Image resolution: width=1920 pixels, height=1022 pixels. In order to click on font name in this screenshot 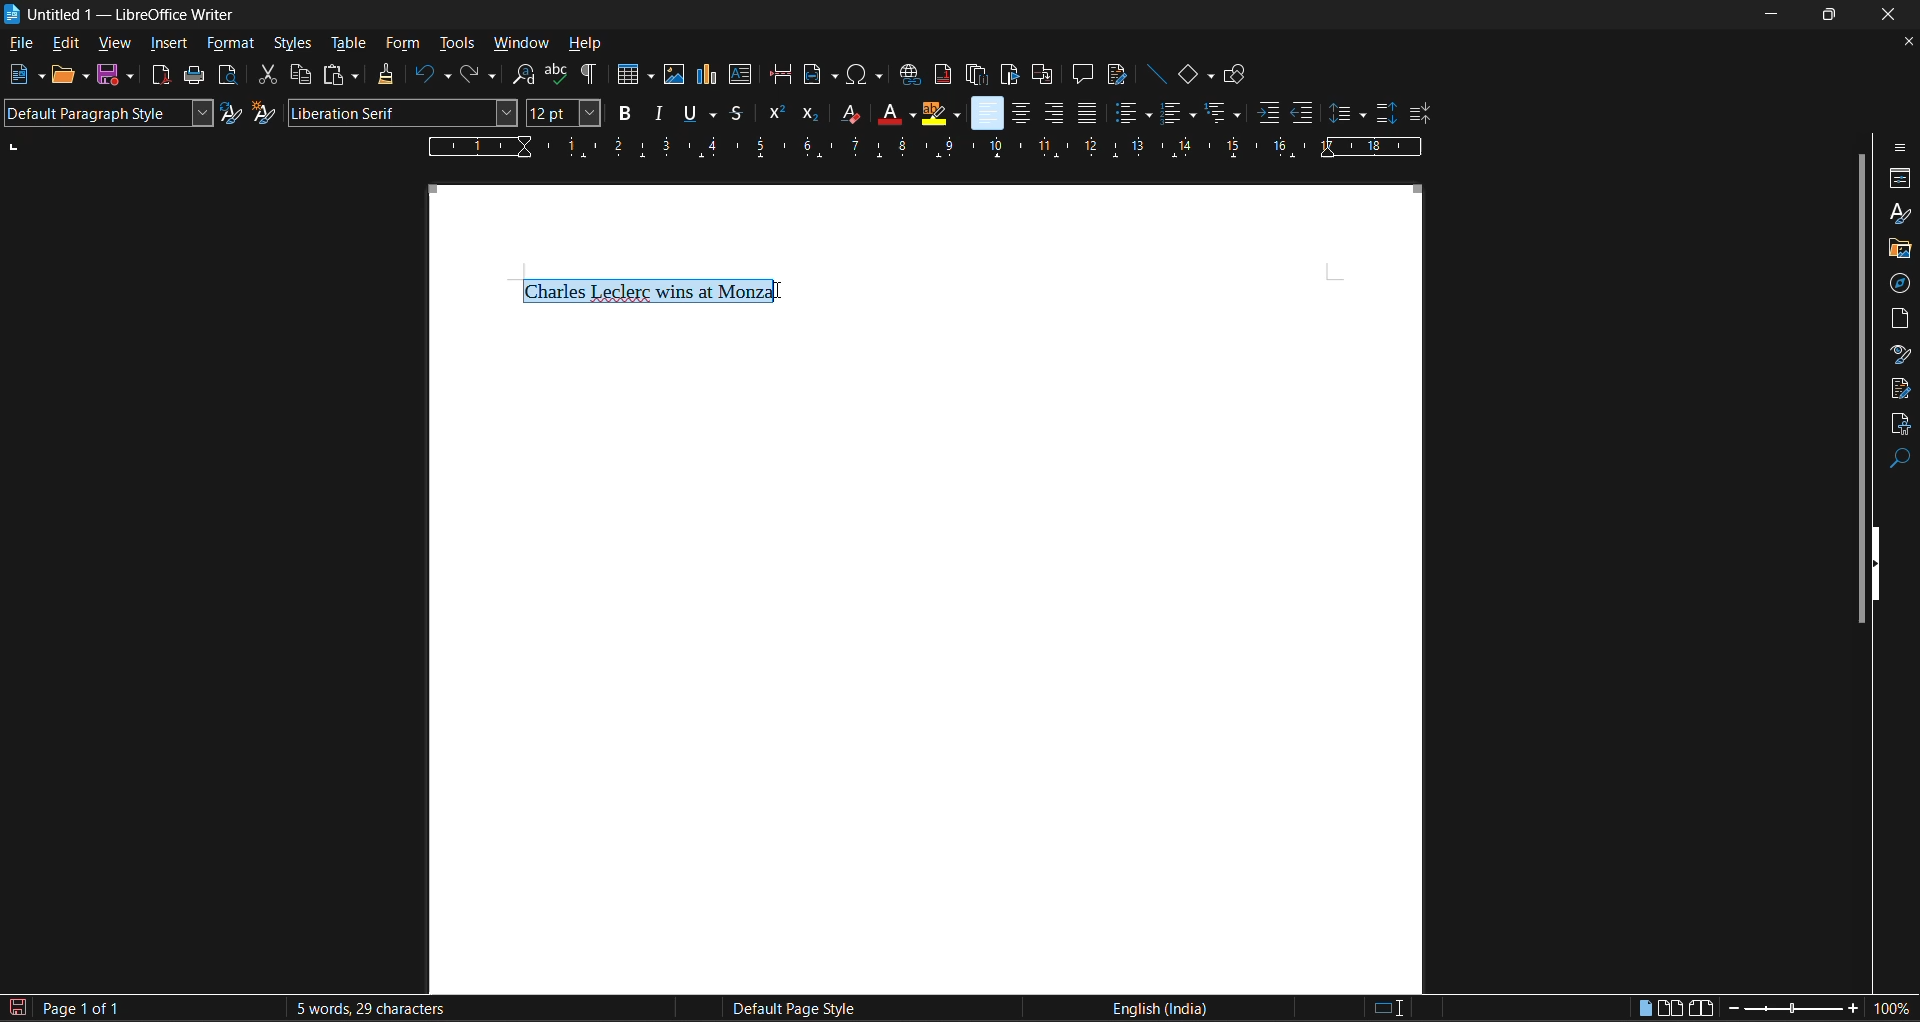, I will do `click(401, 112)`.